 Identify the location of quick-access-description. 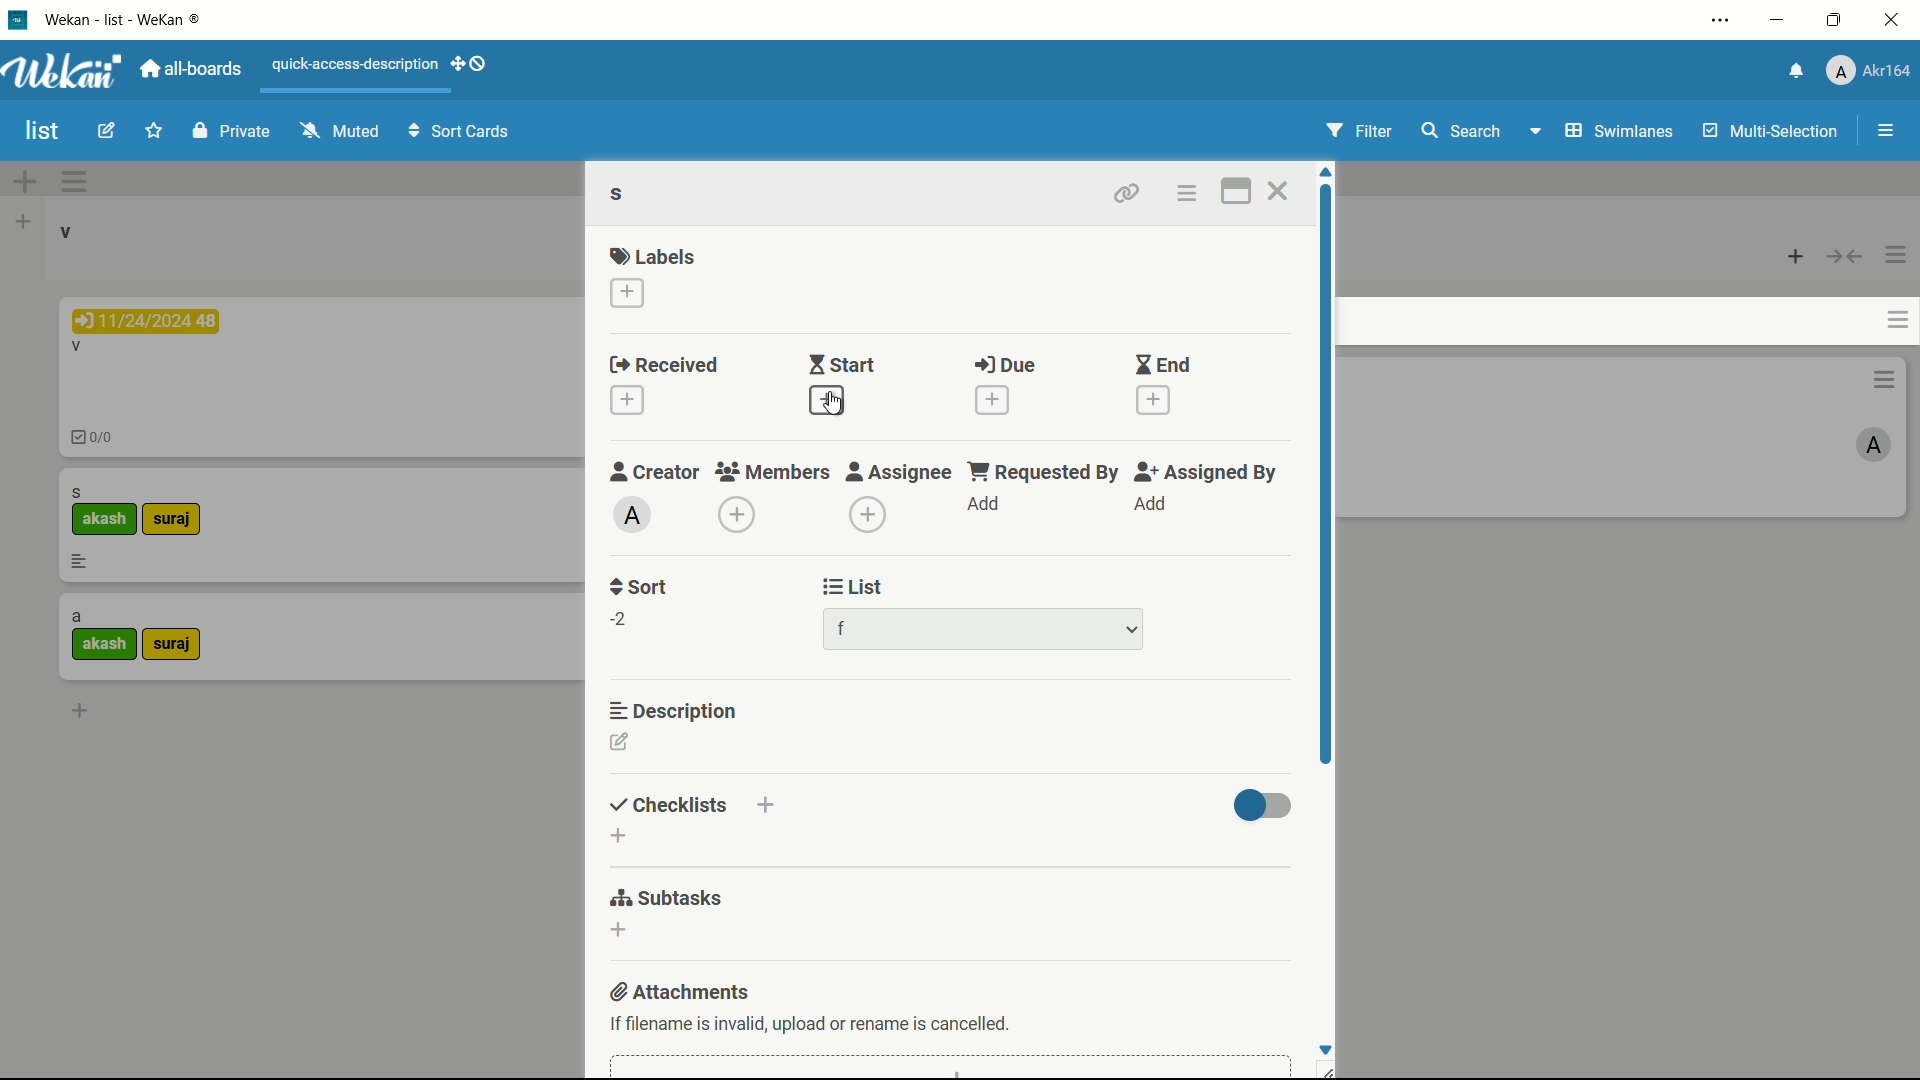
(357, 65).